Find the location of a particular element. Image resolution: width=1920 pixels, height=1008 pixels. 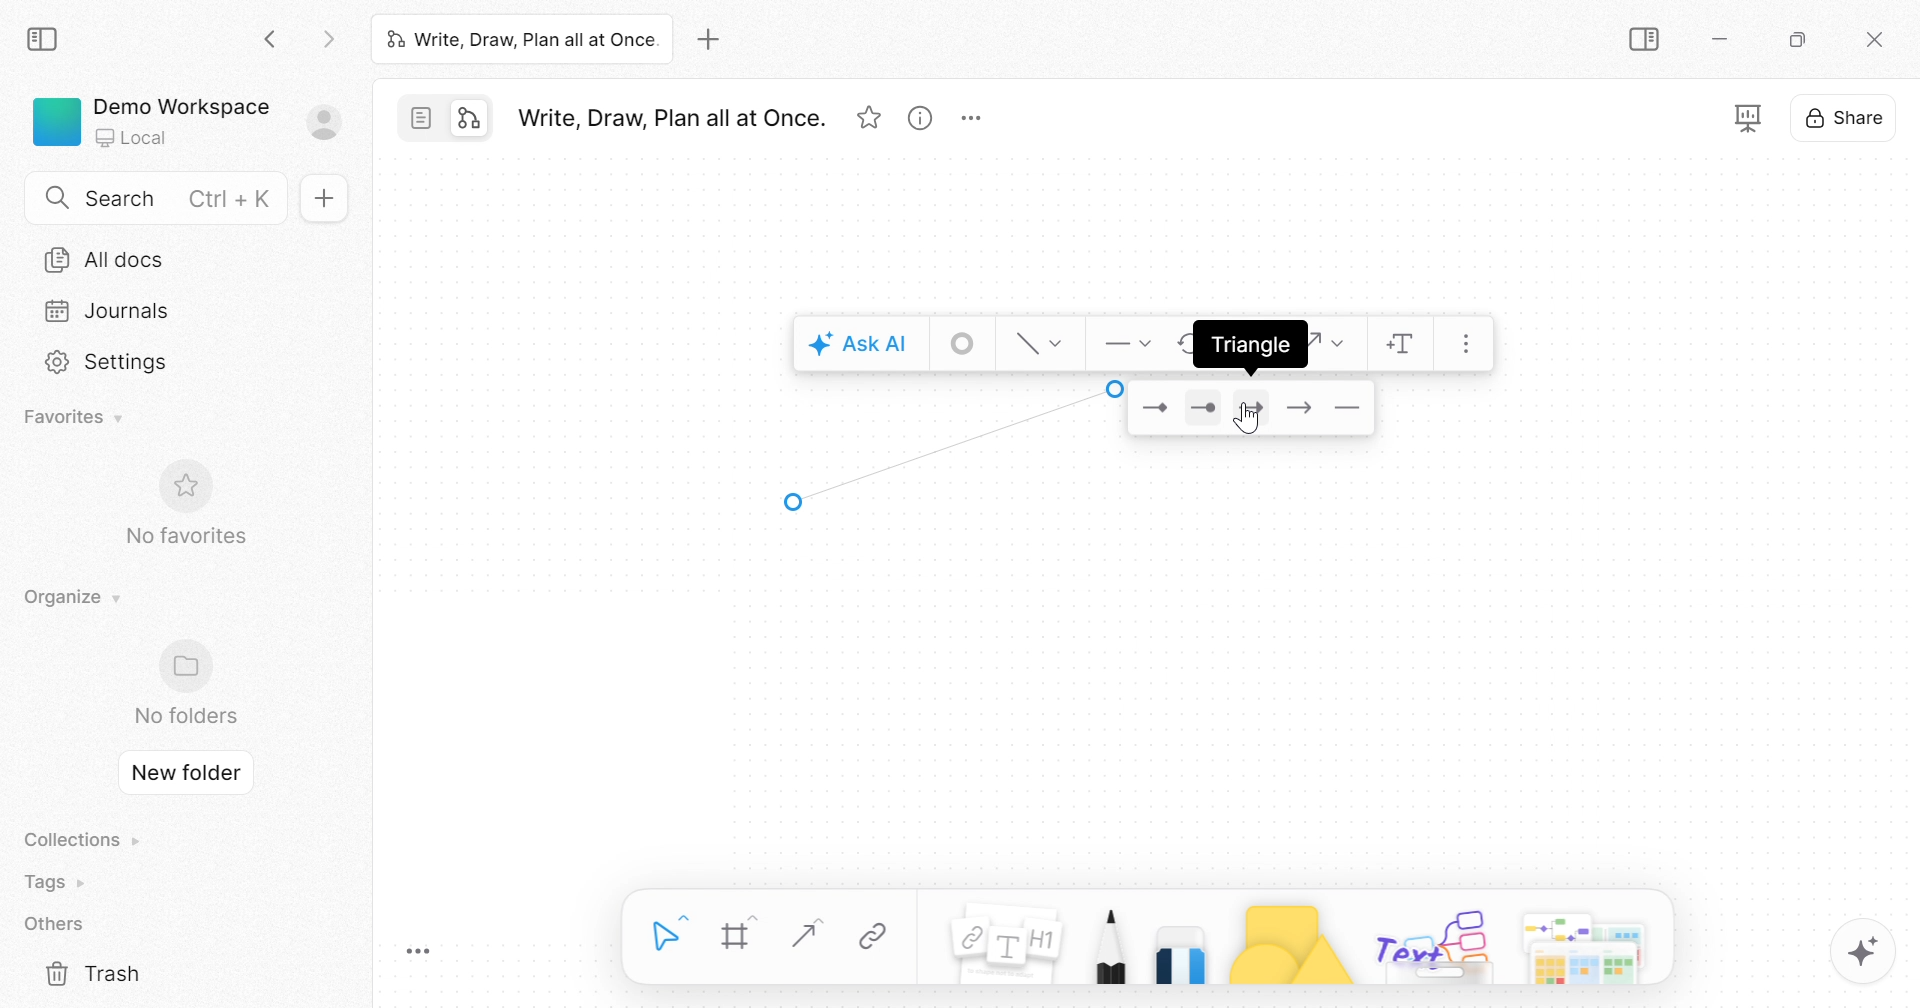

Start point style is located at coordinates (1125, 342).